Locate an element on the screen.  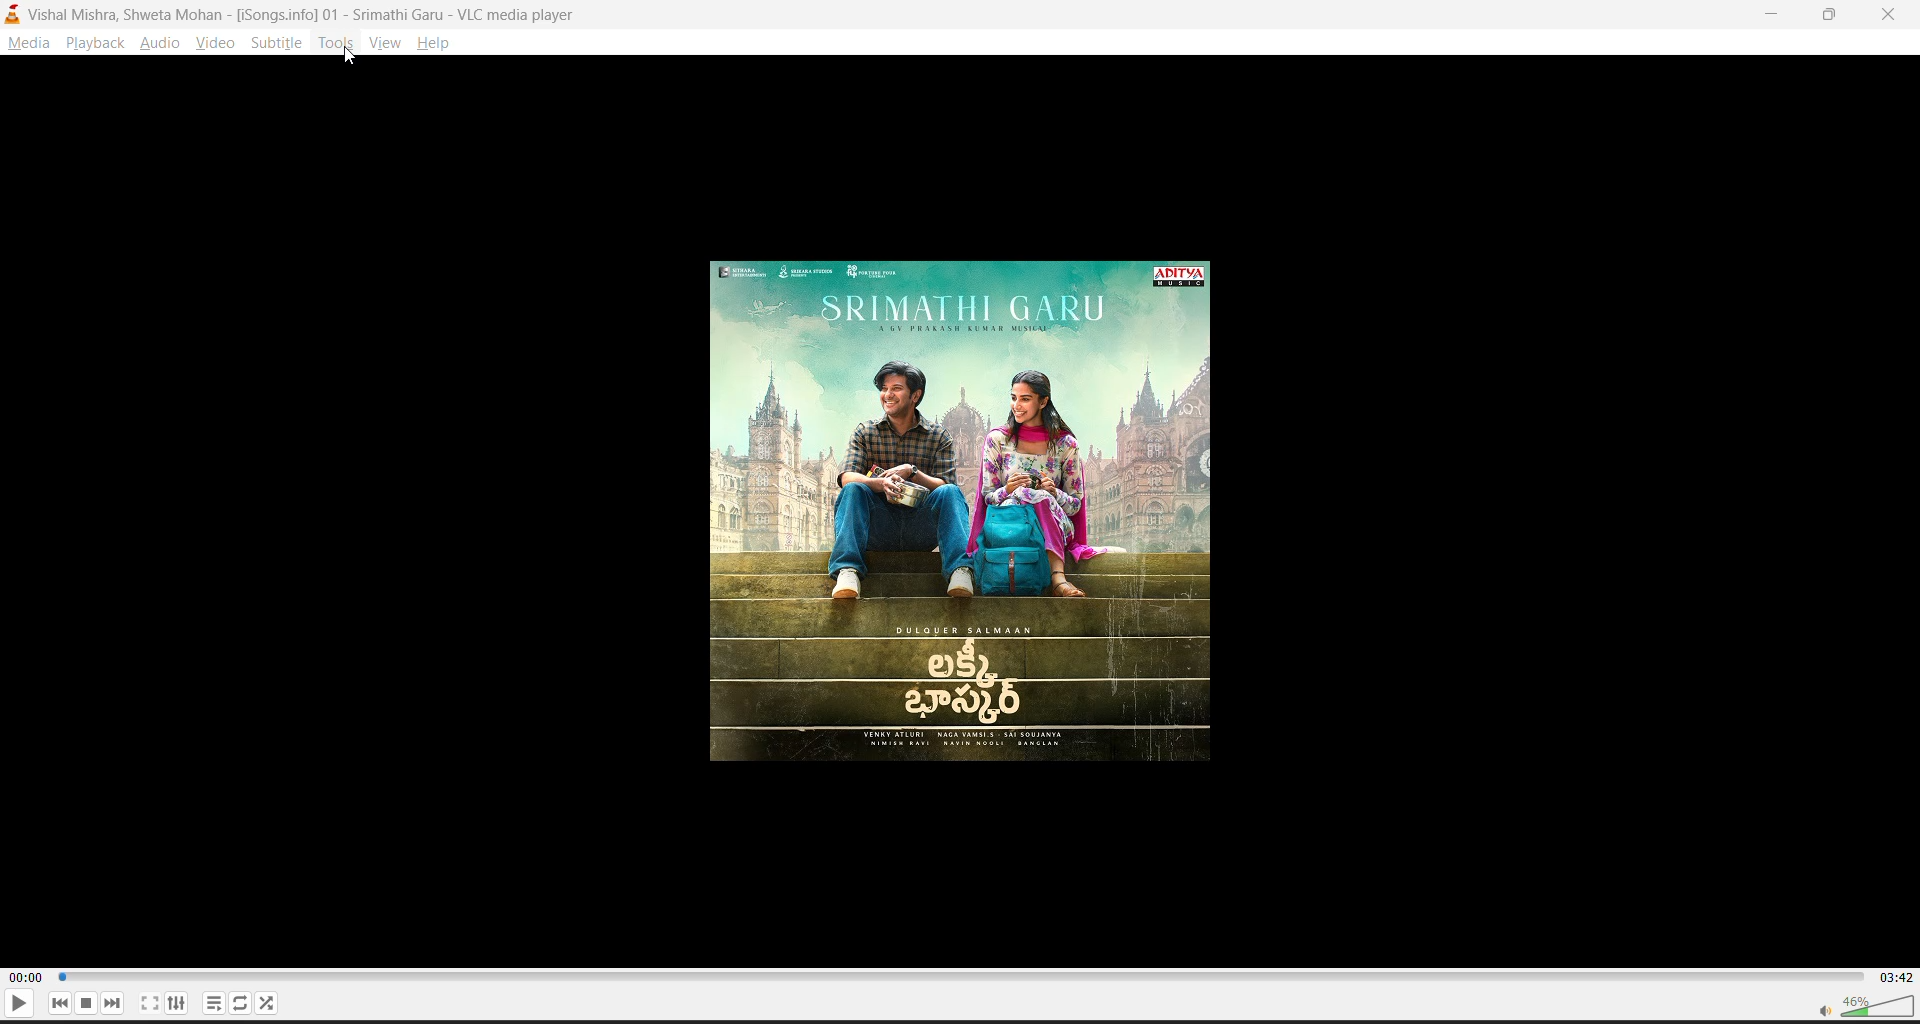
settings is located at coordinates (174, 1004).